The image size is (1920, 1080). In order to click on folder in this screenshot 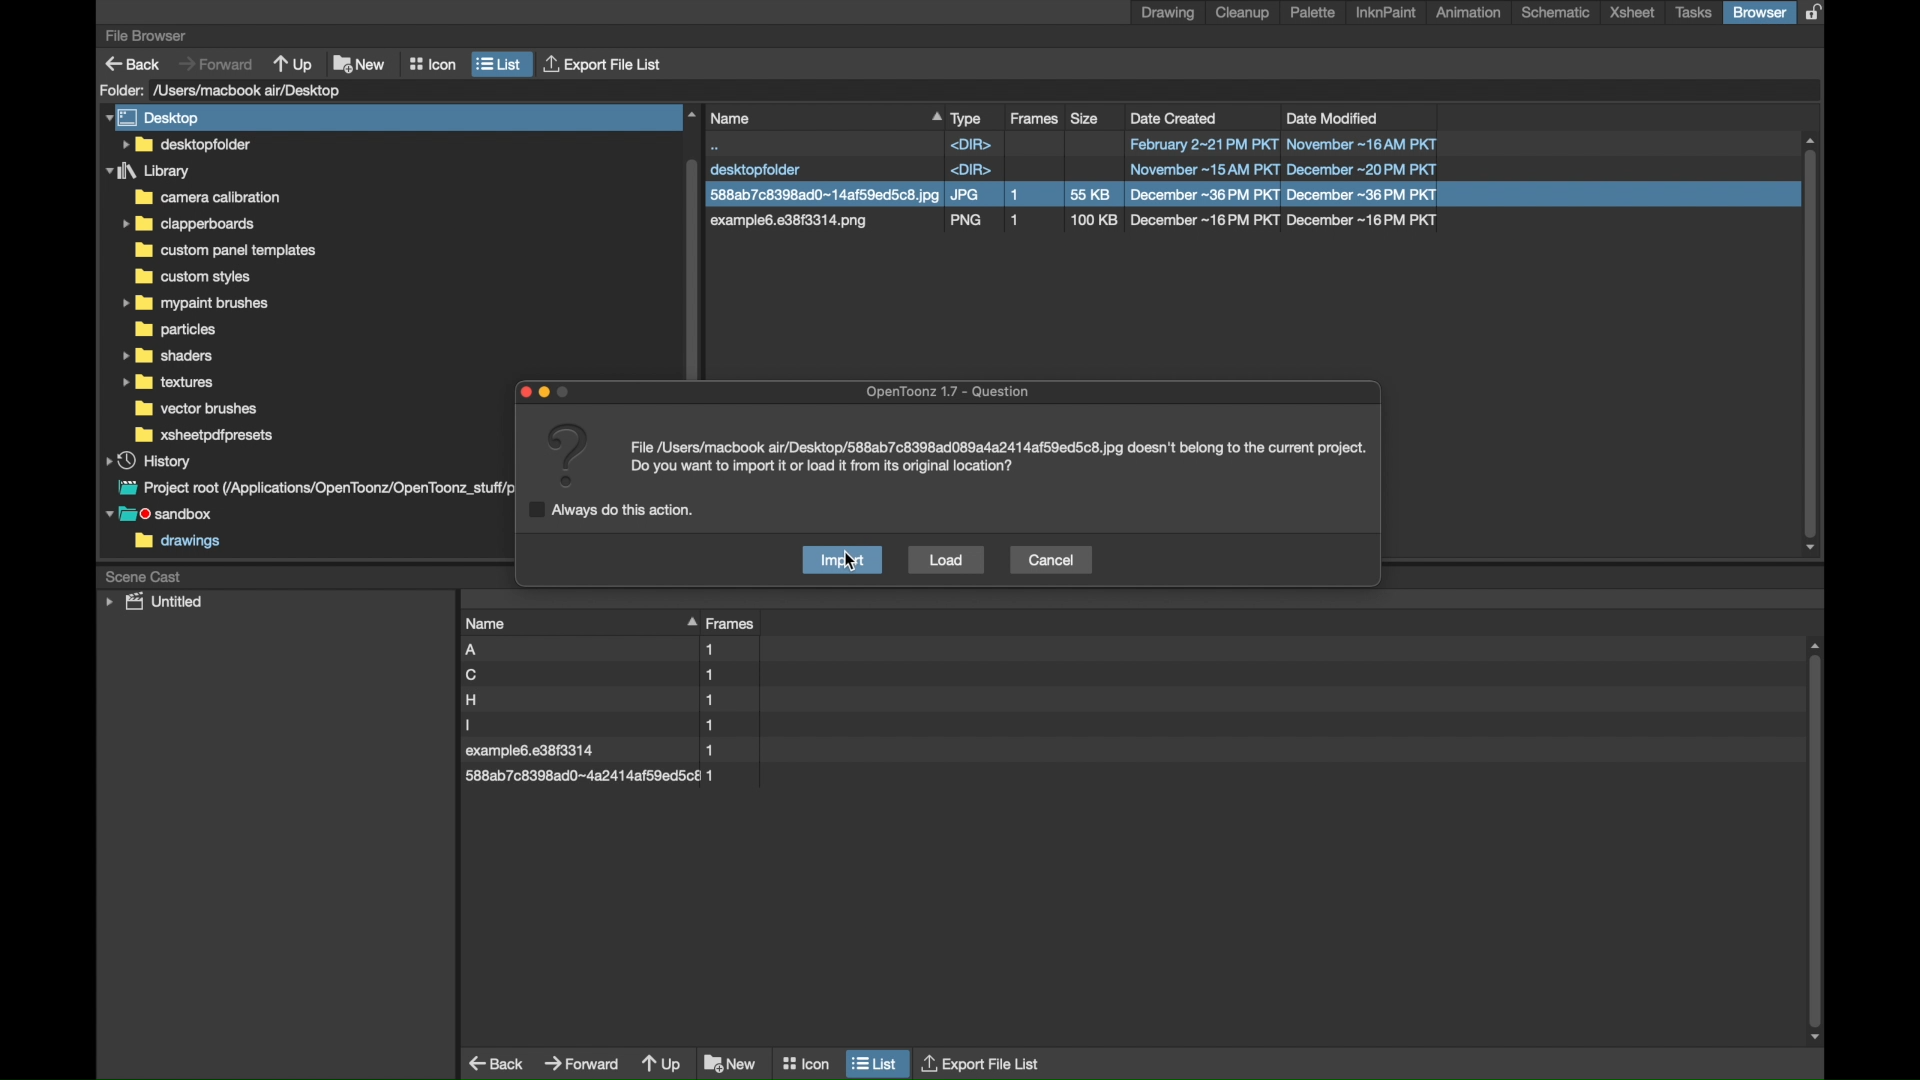, I will do `click(192, 277)`.